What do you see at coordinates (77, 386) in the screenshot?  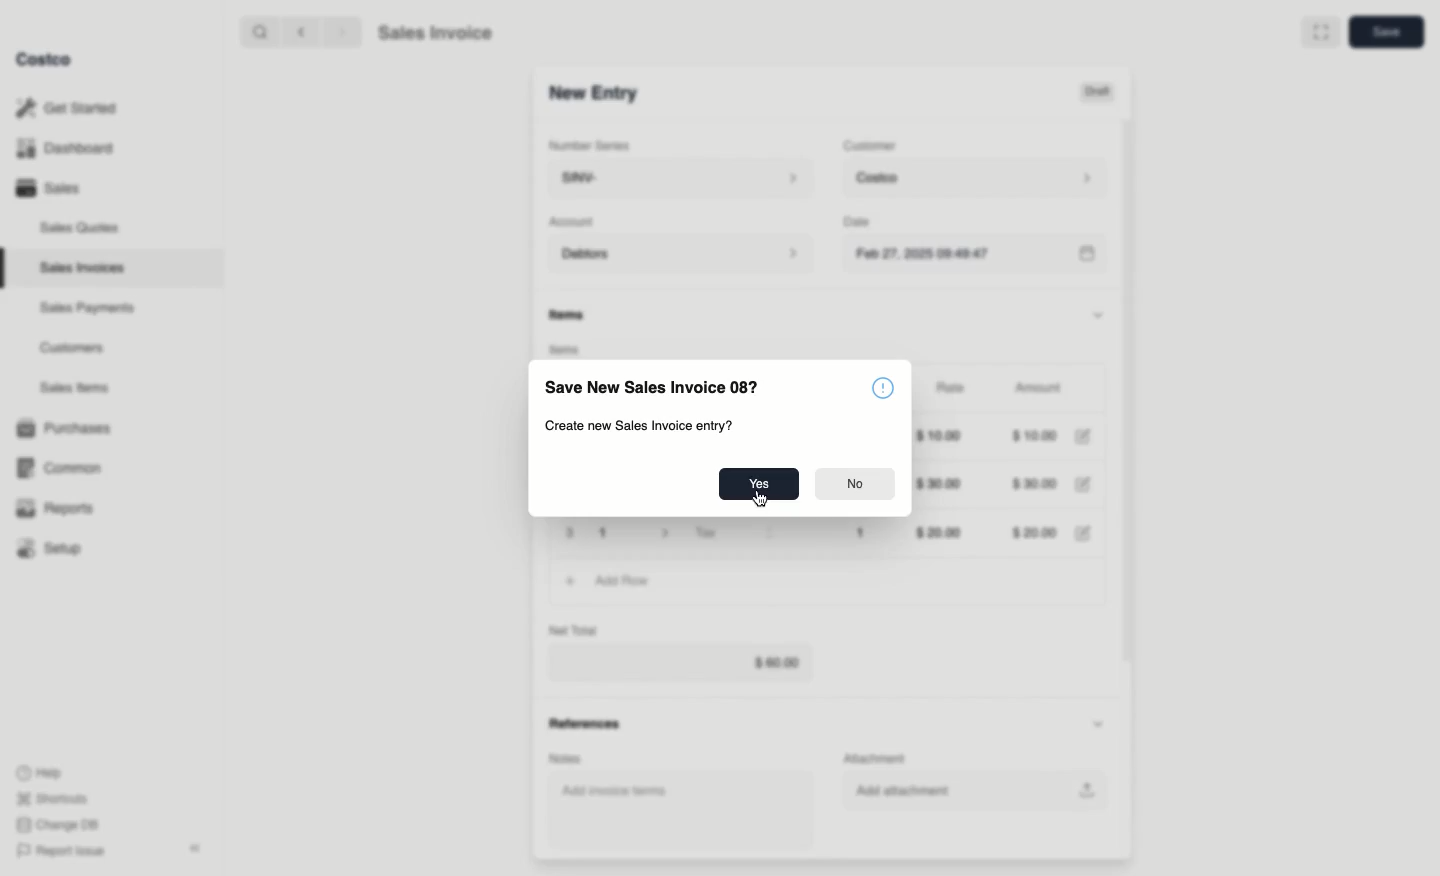 I see `Sales Items` at bounding box center [77, 386].